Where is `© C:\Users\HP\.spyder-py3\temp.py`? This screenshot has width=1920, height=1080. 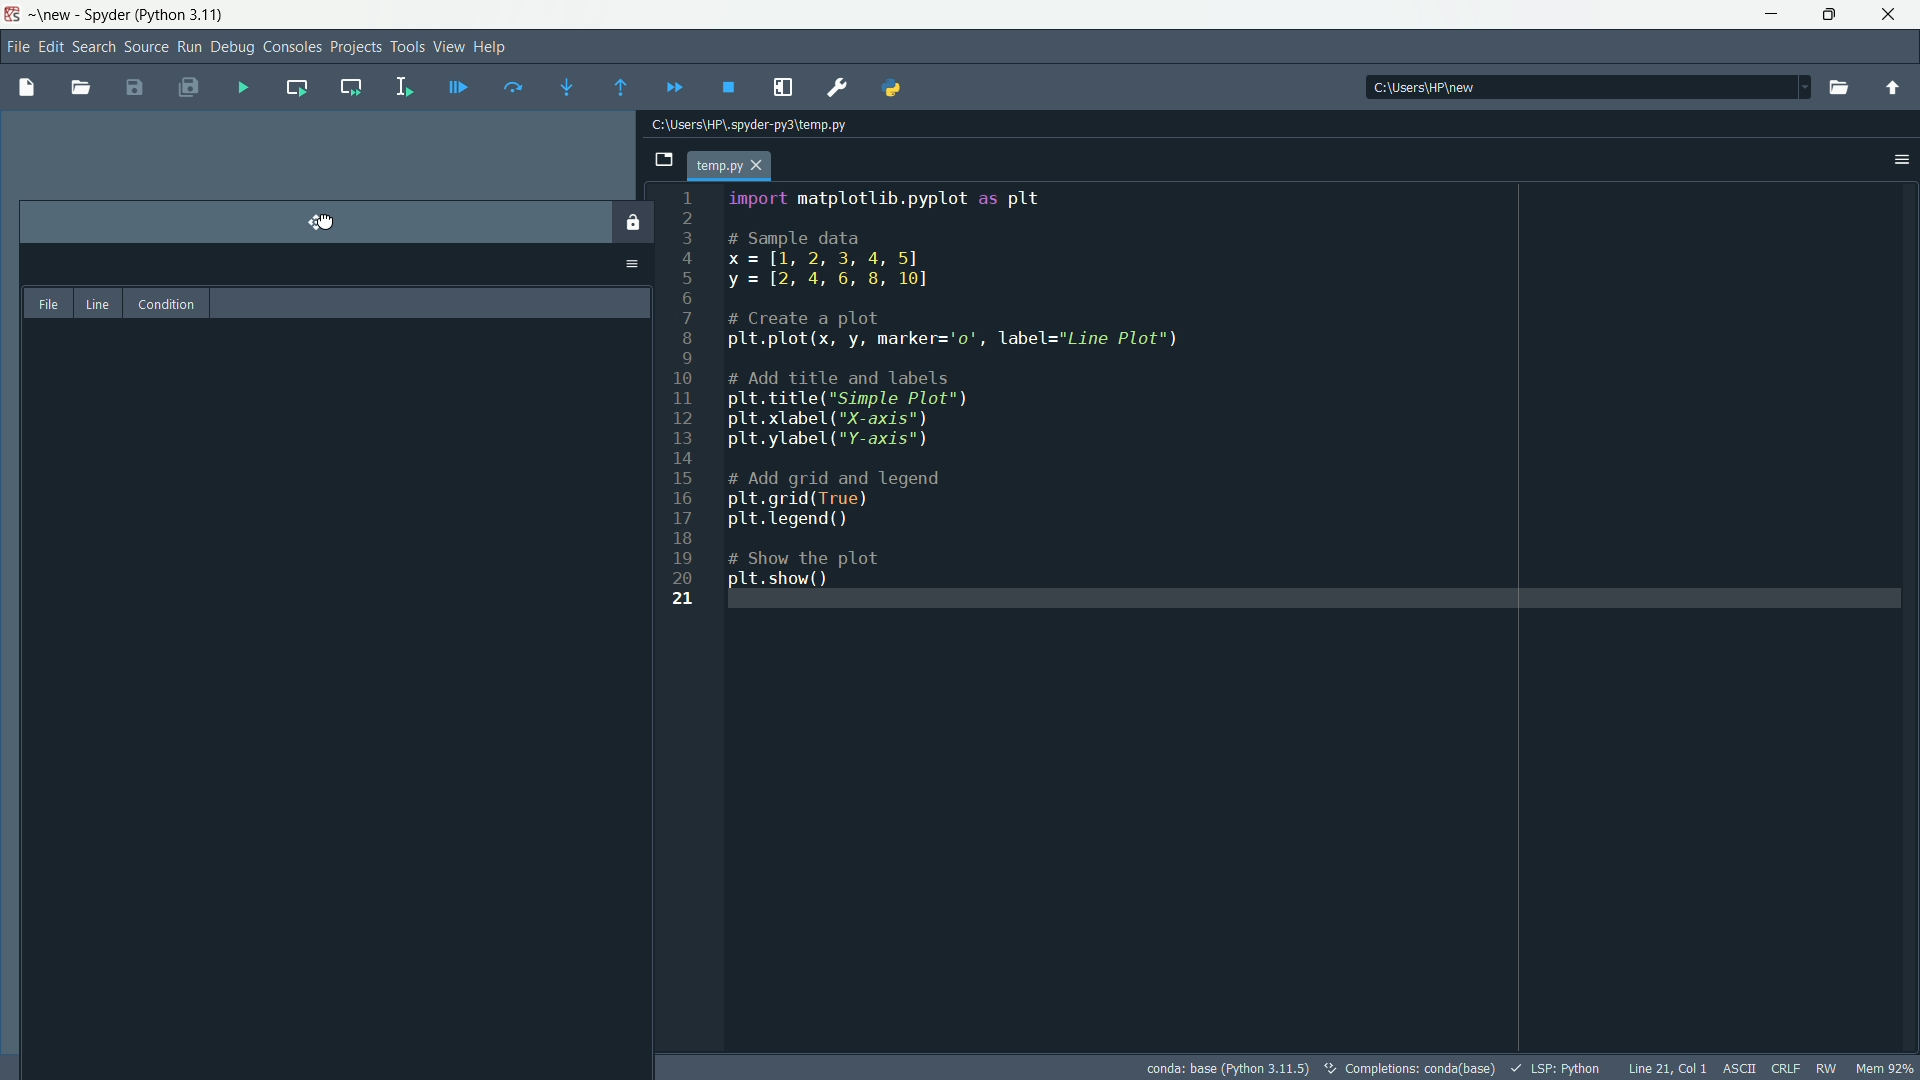
© C:\Users\HP\.spyder-py3\temp.py is located at coordinates (780, 125).